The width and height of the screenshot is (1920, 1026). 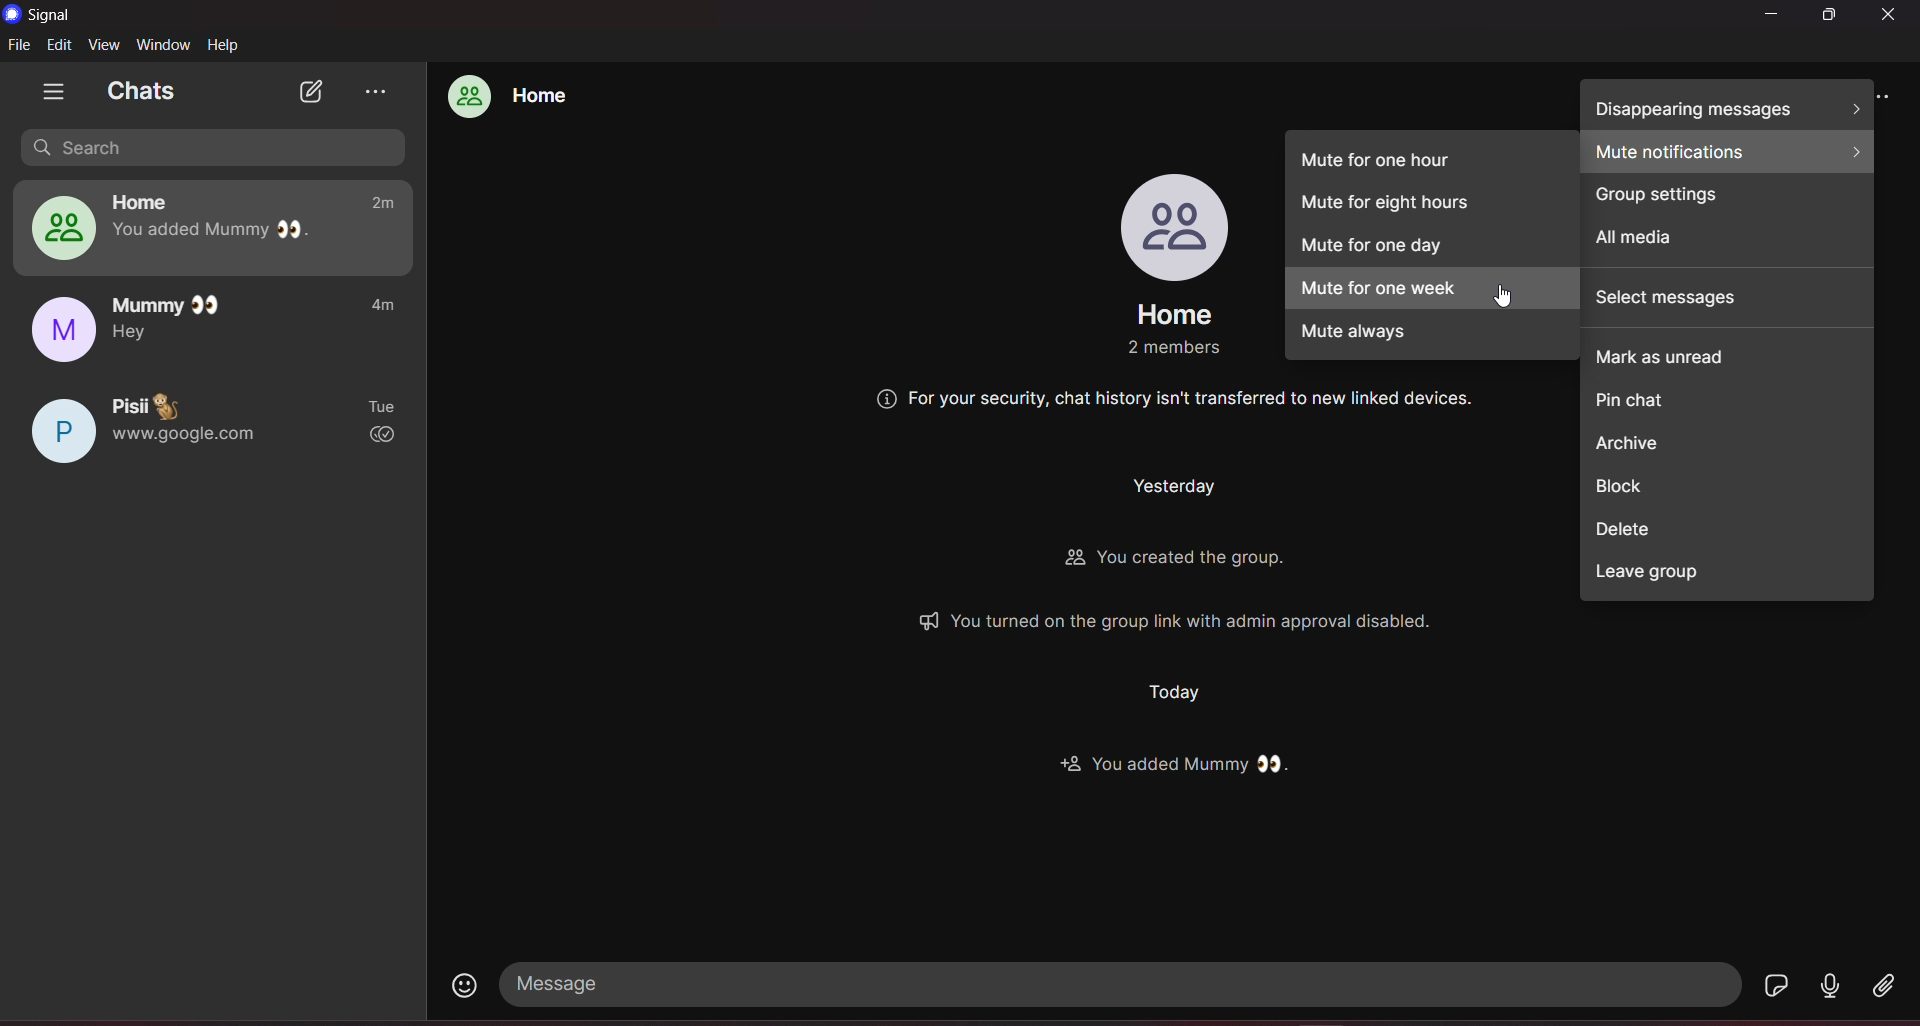 I want to click on , so click(x=1179, y=350).